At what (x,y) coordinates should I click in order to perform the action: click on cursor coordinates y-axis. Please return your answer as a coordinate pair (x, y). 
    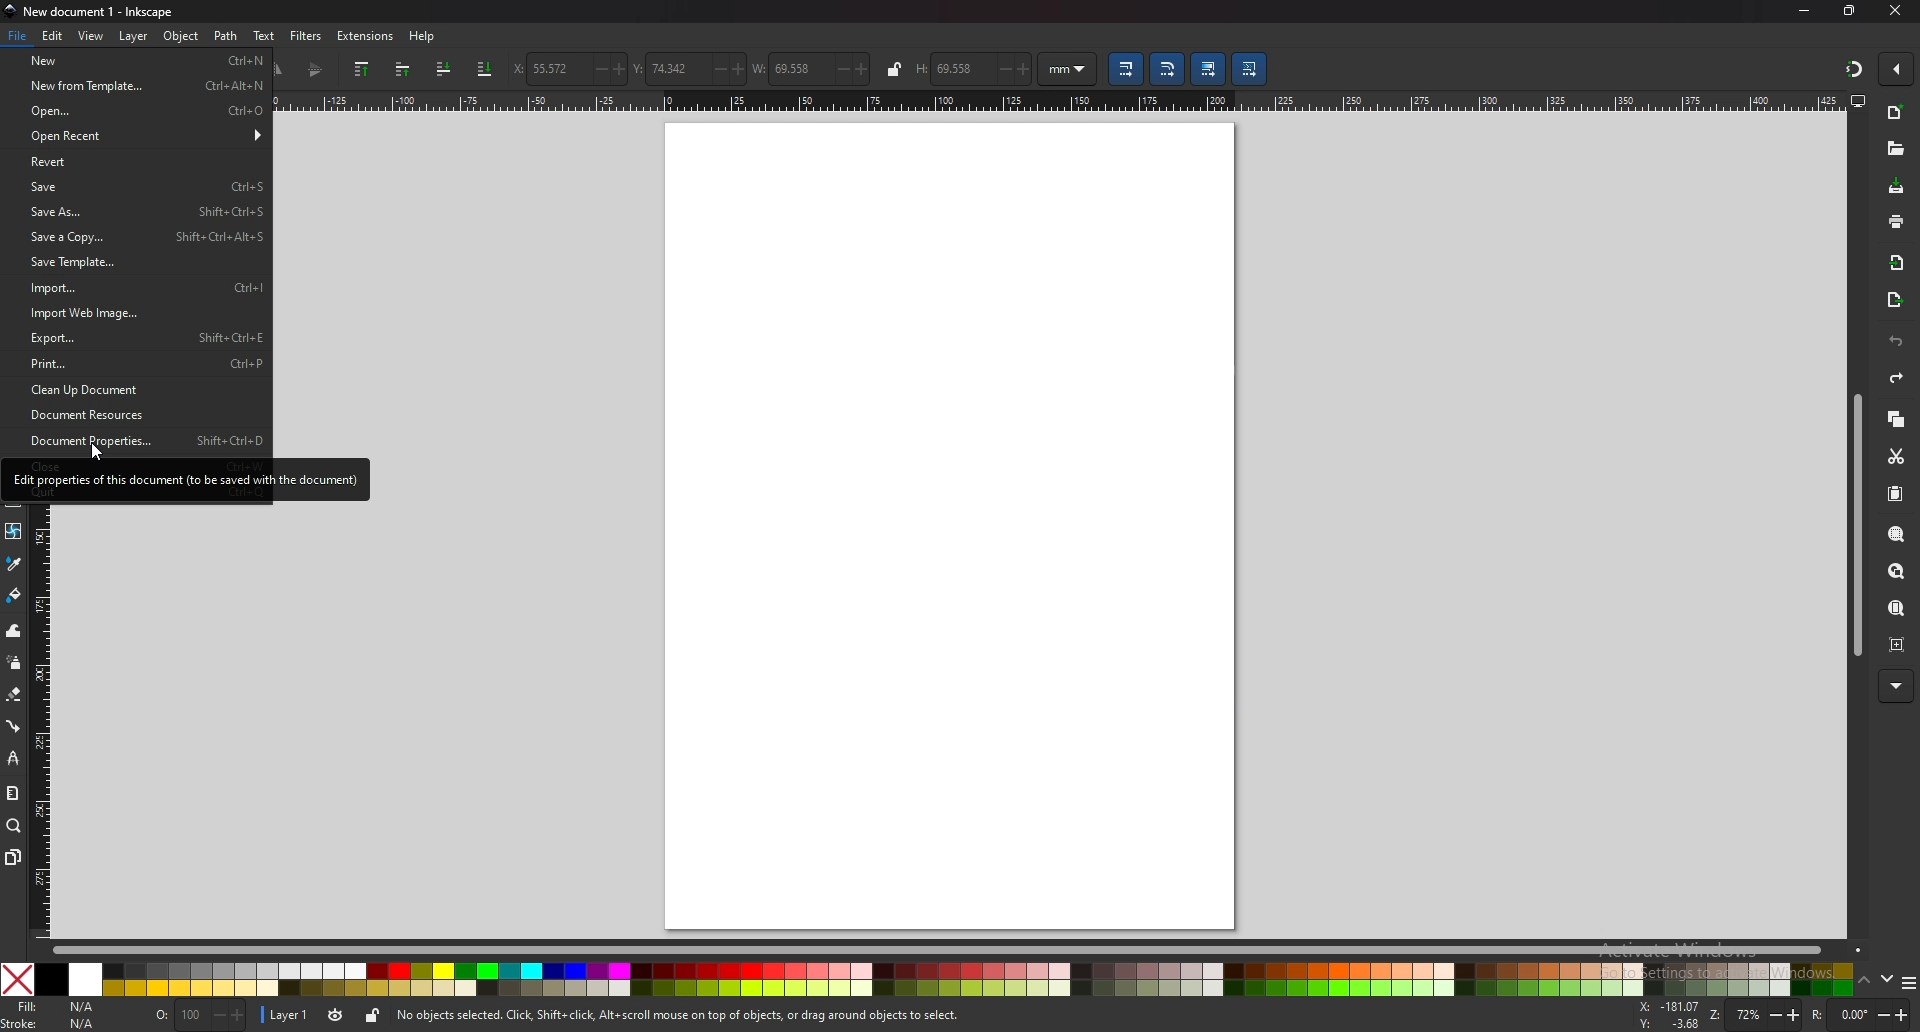
    Looking at the image, I should click on (1667, 1025).